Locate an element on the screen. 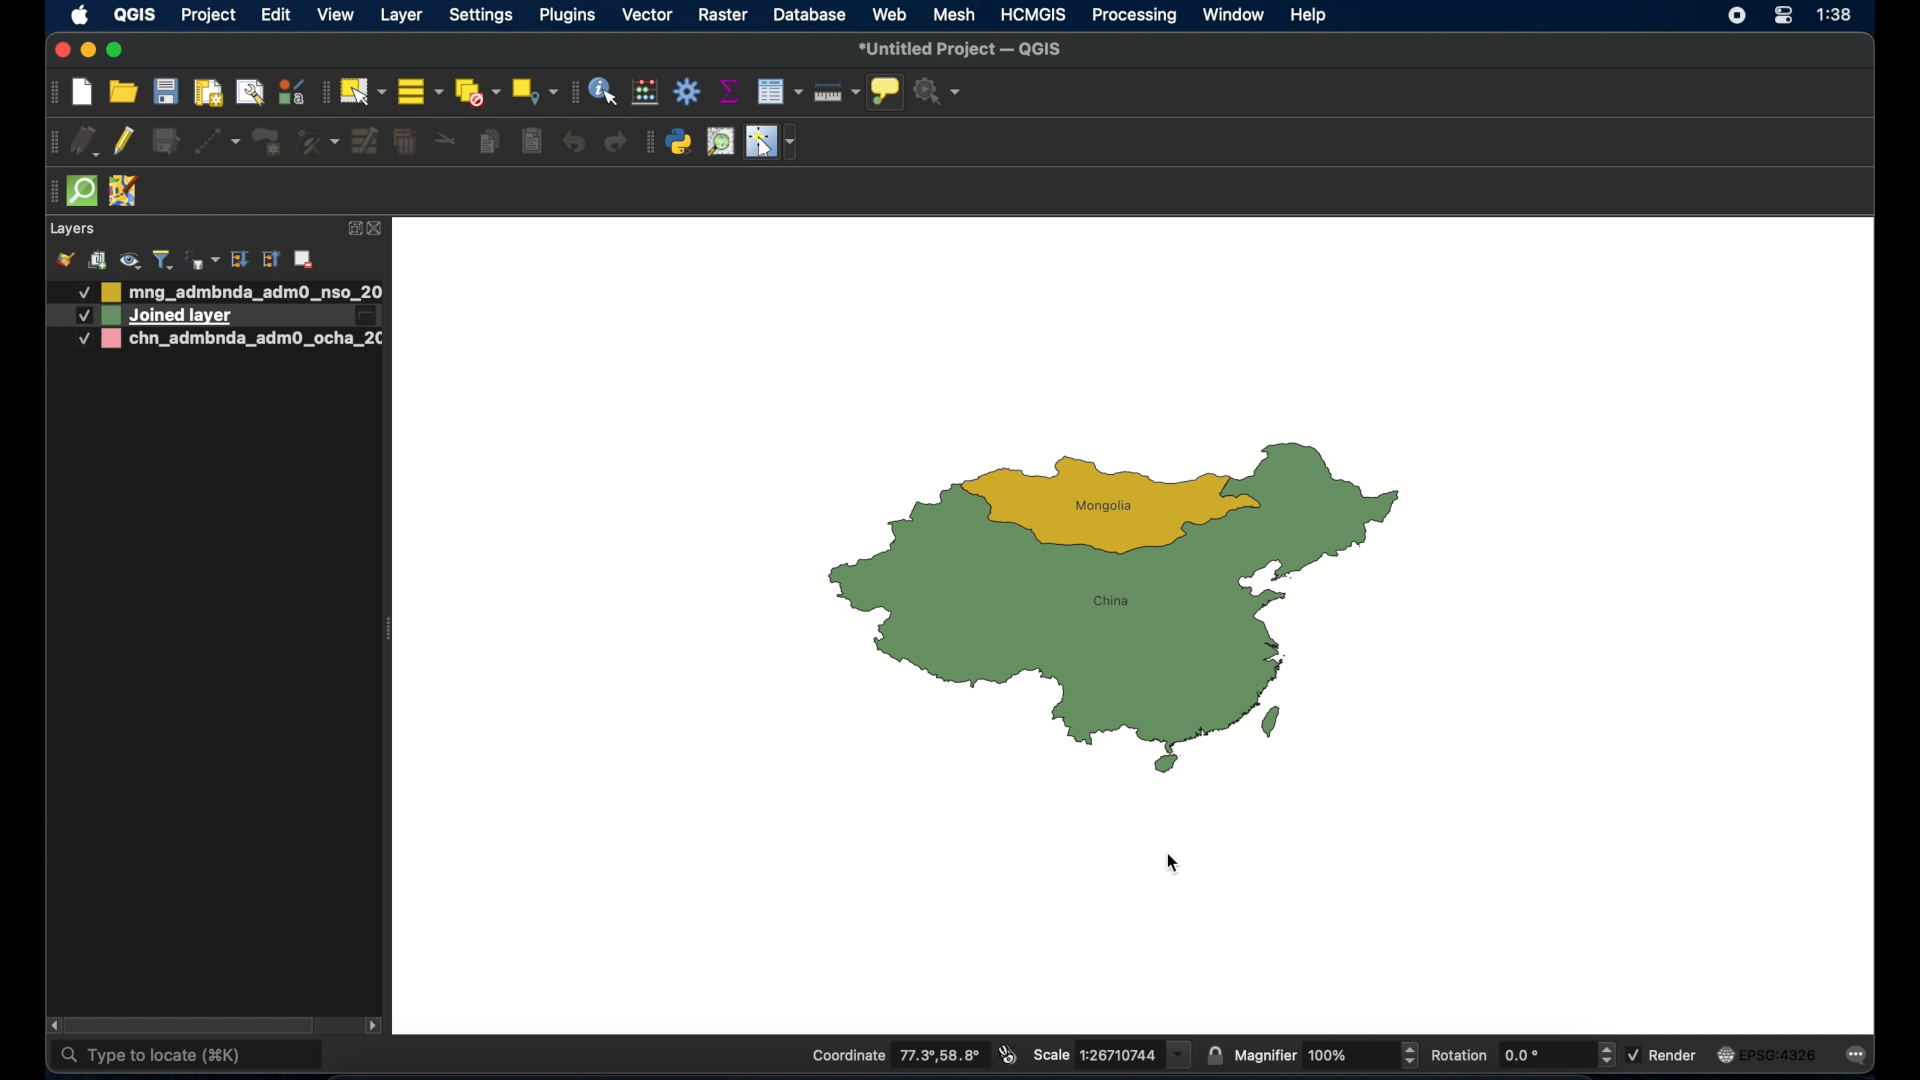 The height and width of the screenshot is (1080, 1920). mesh is located at coordinates (953, 14).